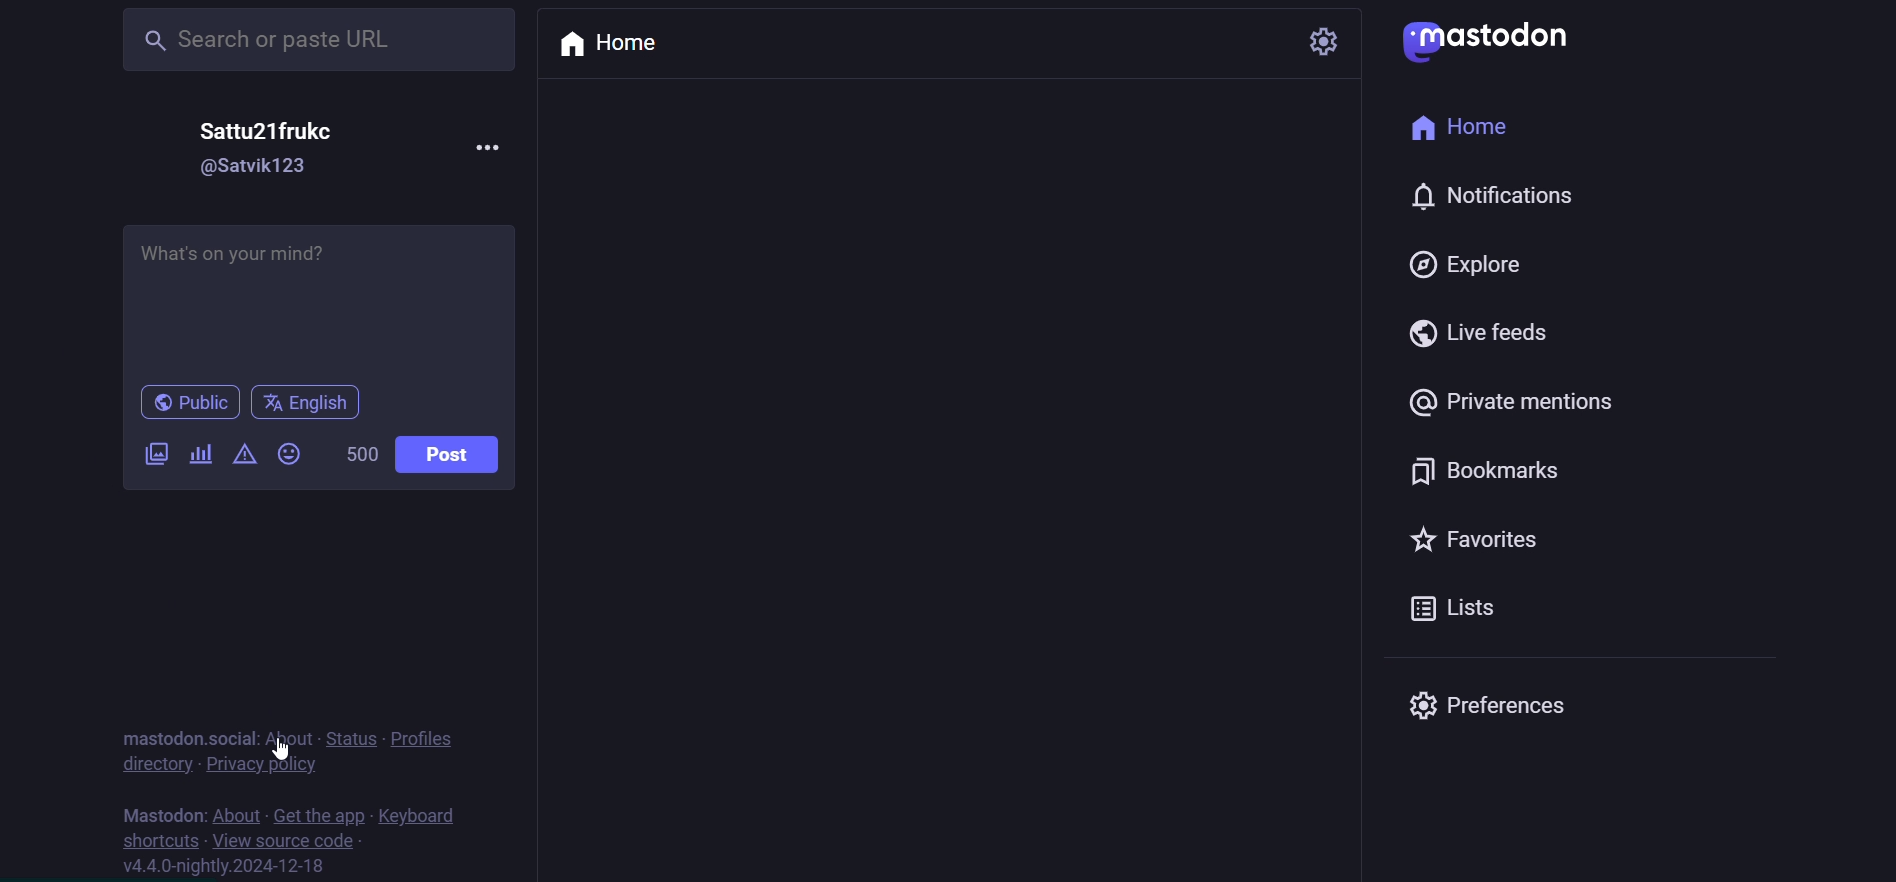 The image size is (1896, 882). Describe the element at coordinates (1501, 41) in the screenshot. I see `logo` at that location.